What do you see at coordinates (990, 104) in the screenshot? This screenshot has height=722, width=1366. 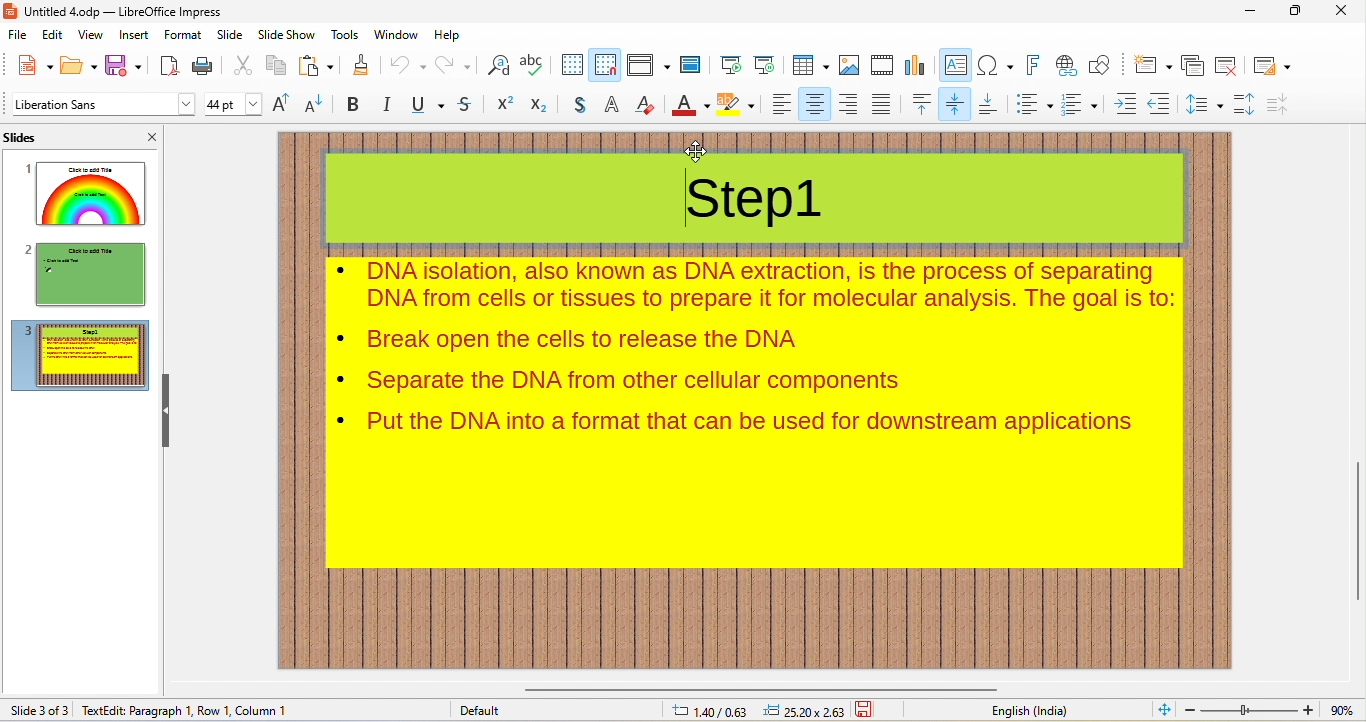 I see `align bottom` at bounding box center [990, 104].